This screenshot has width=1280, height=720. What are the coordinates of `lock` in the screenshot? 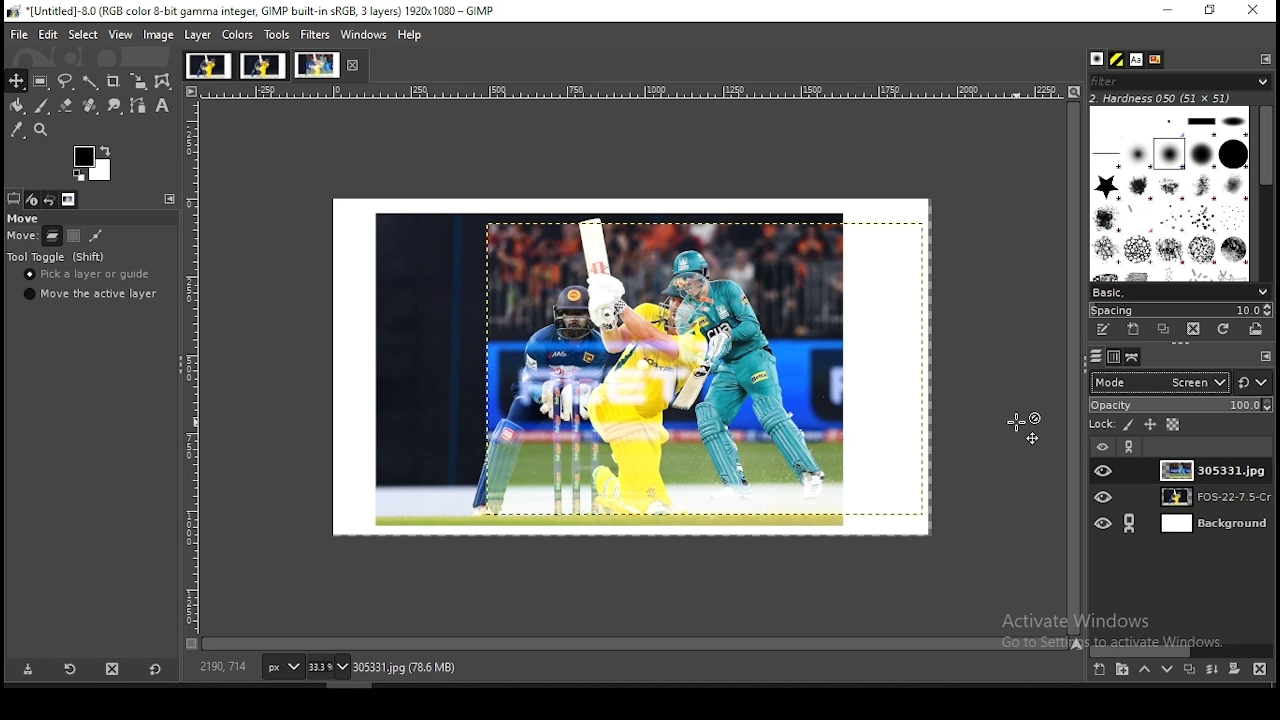 It's located at (1104, 424).